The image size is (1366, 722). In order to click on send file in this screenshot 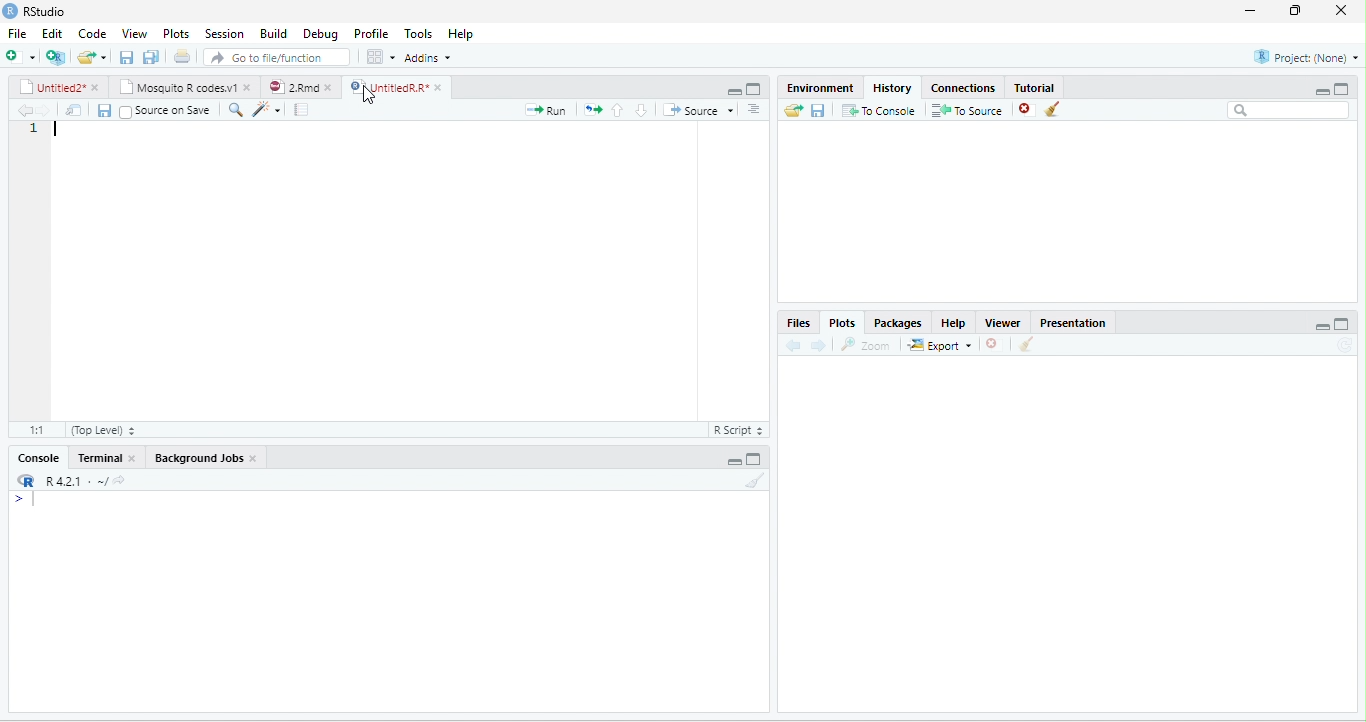, I will do `click(786, 110)`.